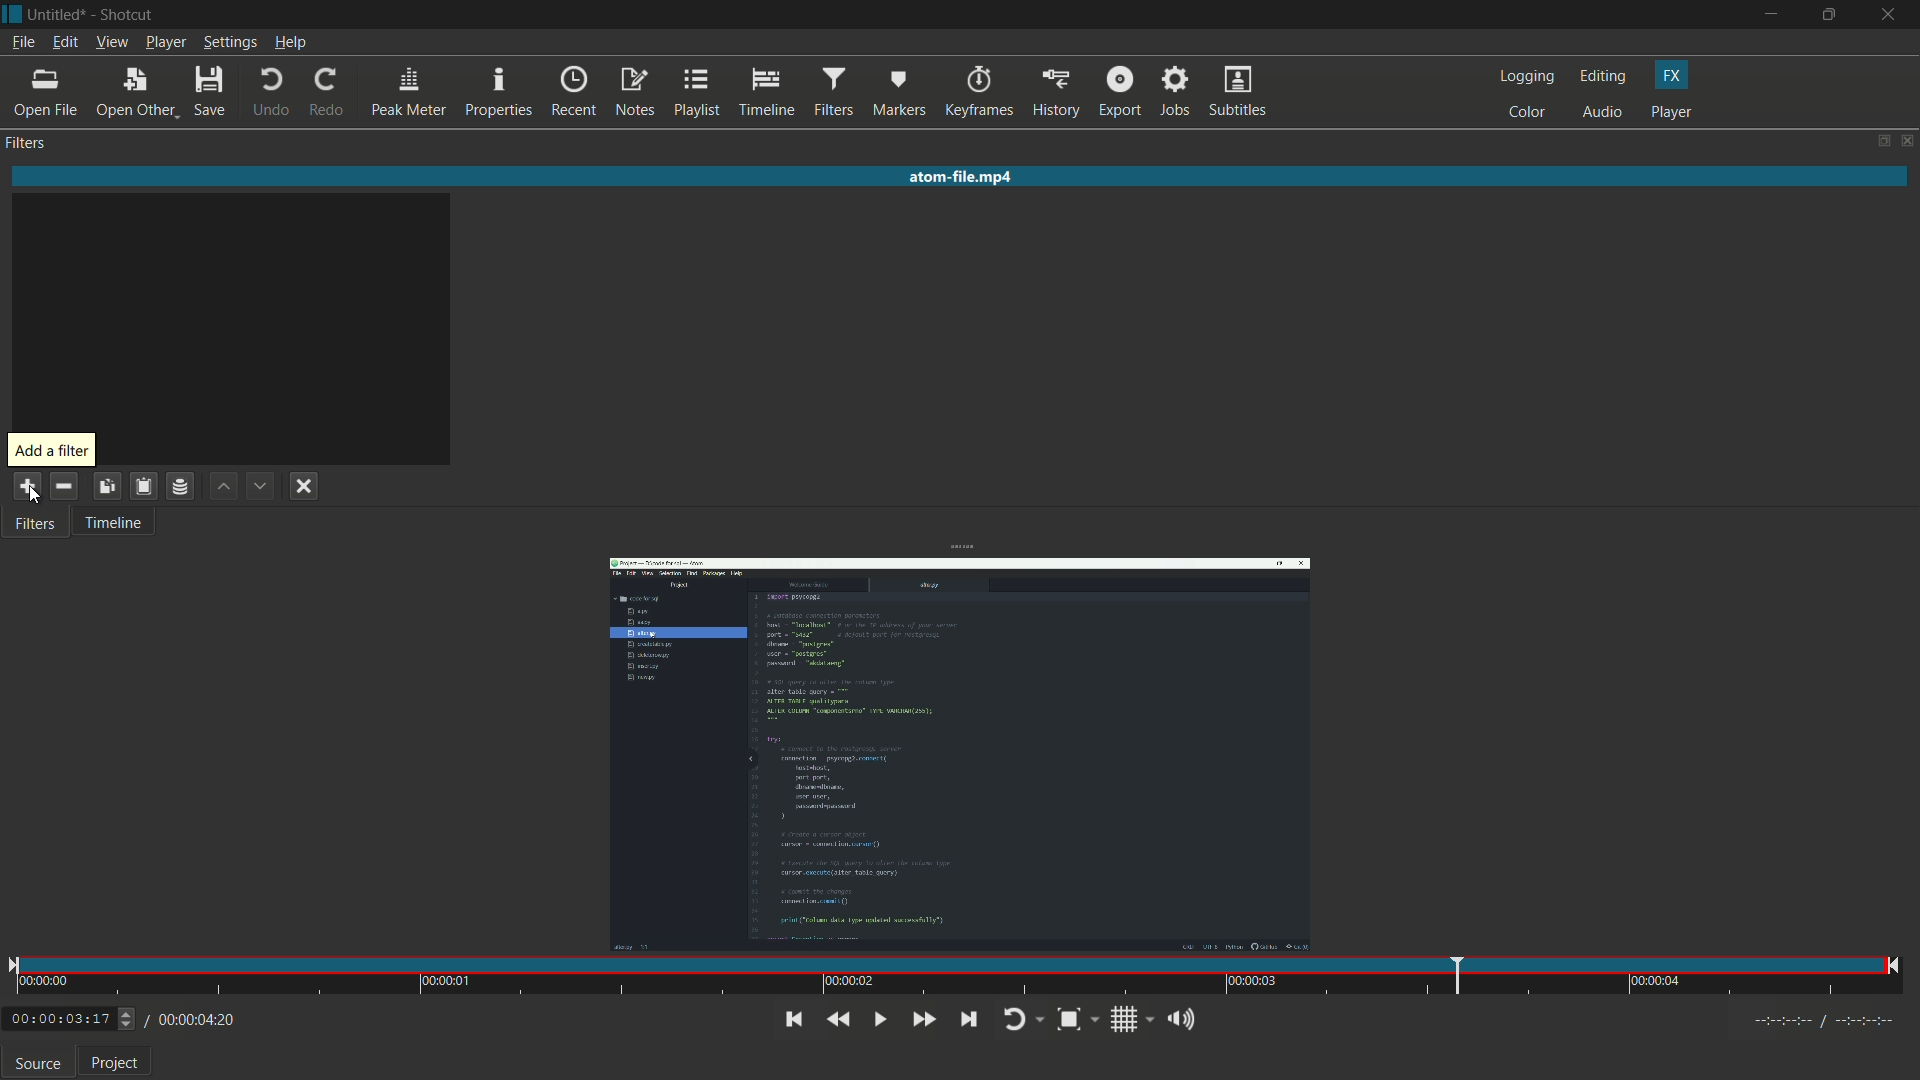  Describe the element at coordinates (328, 89) in the screenshot. I see `redo` at that location.